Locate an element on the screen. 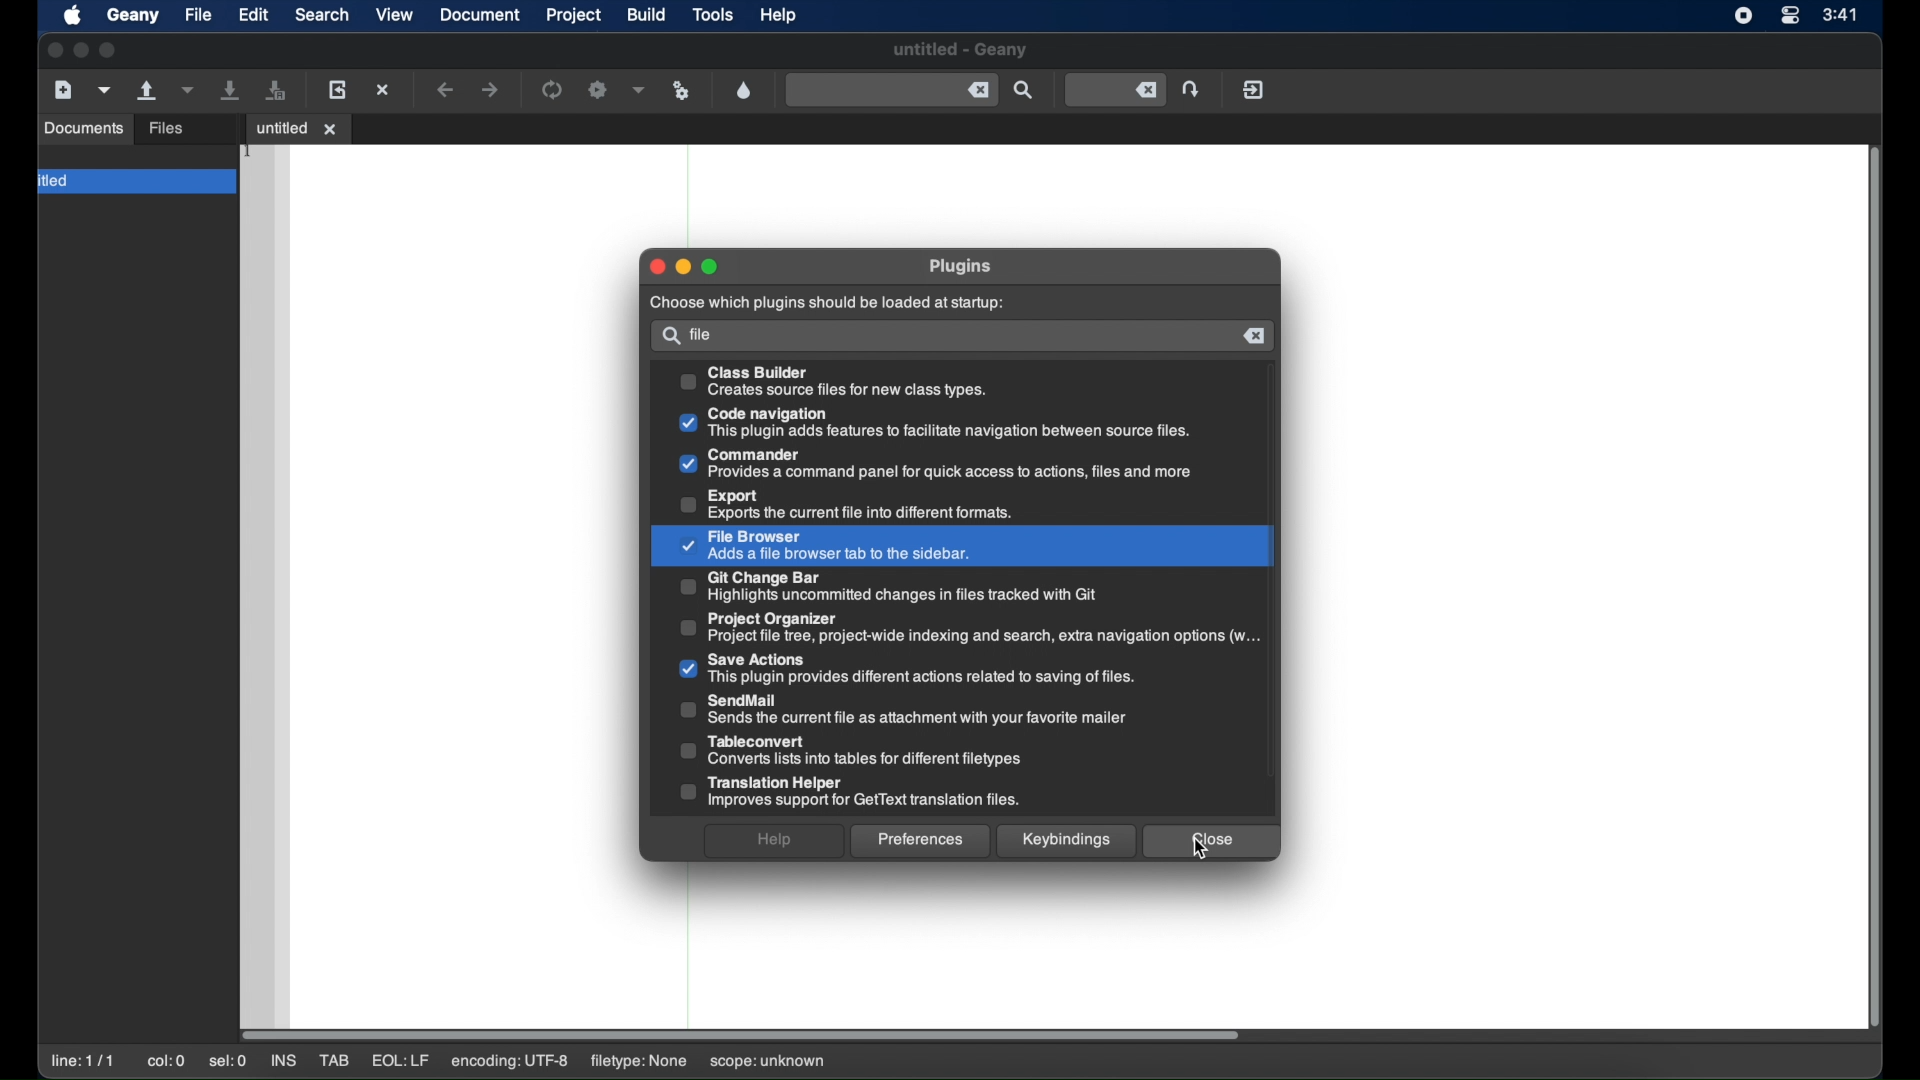 This screenshot has height=1080, width=1920. save the current file is located at coordinates (232, 91).